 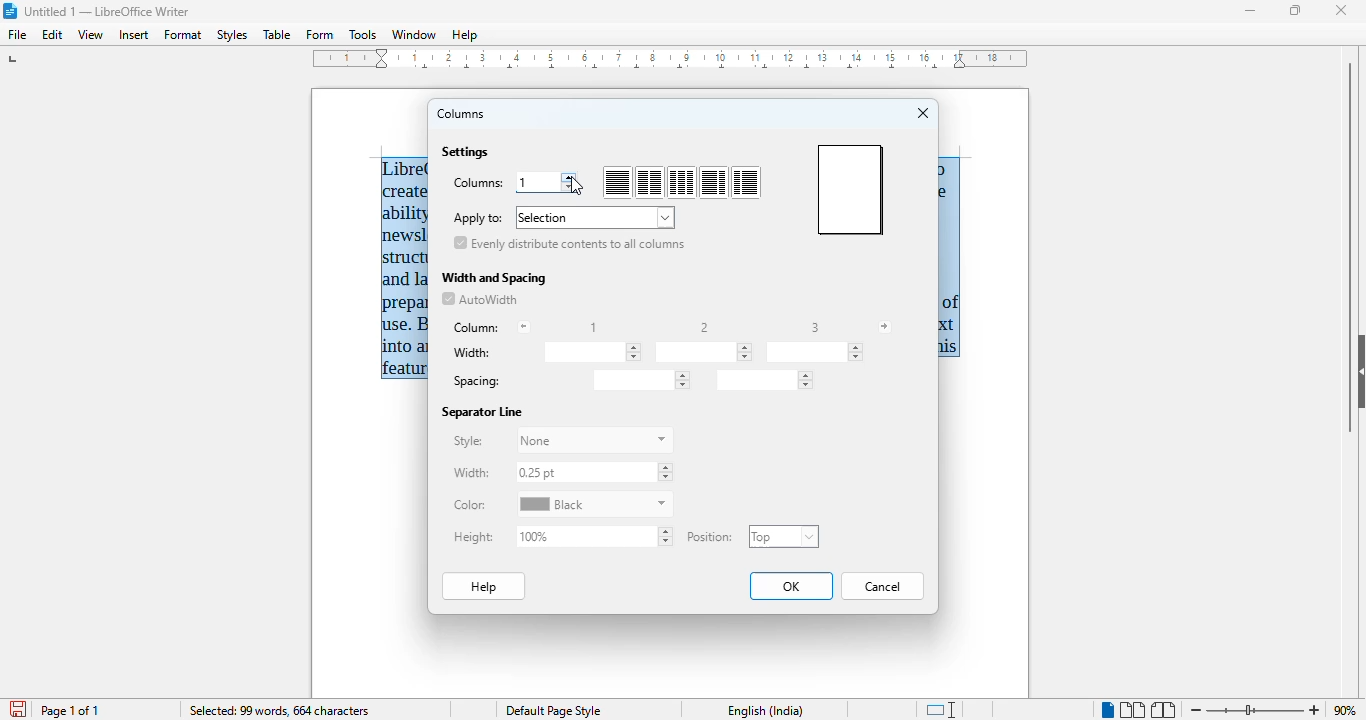 I want to click on selected: 99 words 664 characters, so click(x=279, y=710).